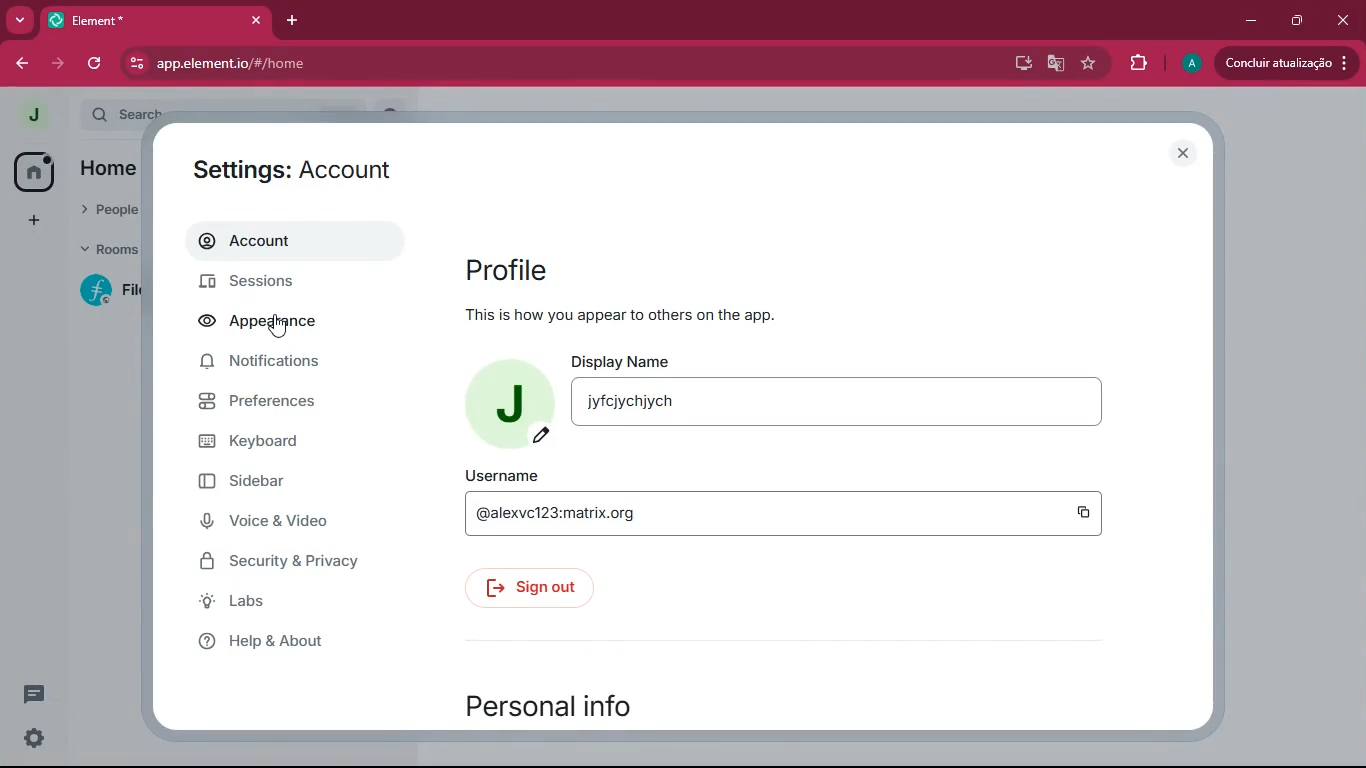 Image resolution: width=1366 pixels, height=768 pixels. What do you see at coordinates (35, 738) in the screenshot?
I see `settings` at bounding box center [35, 738].